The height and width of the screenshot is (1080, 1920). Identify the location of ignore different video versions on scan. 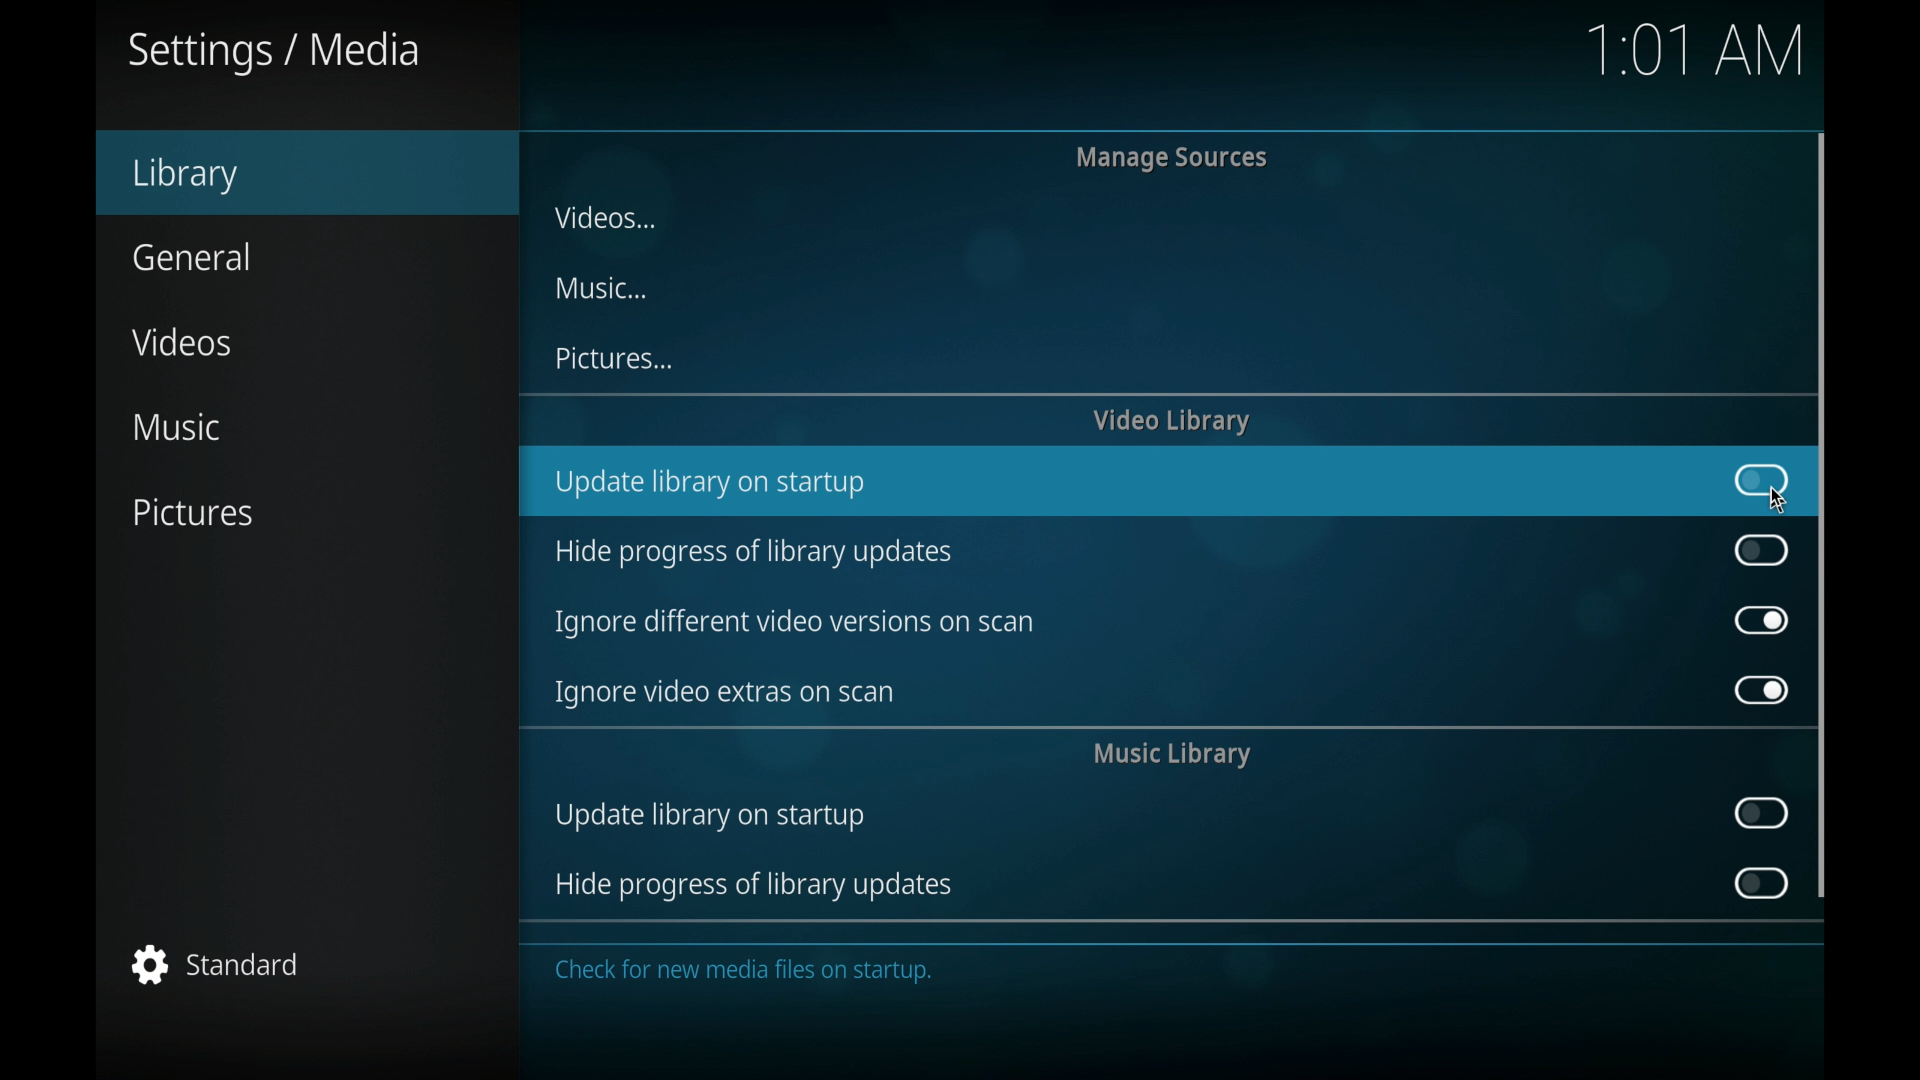
(793, 623).